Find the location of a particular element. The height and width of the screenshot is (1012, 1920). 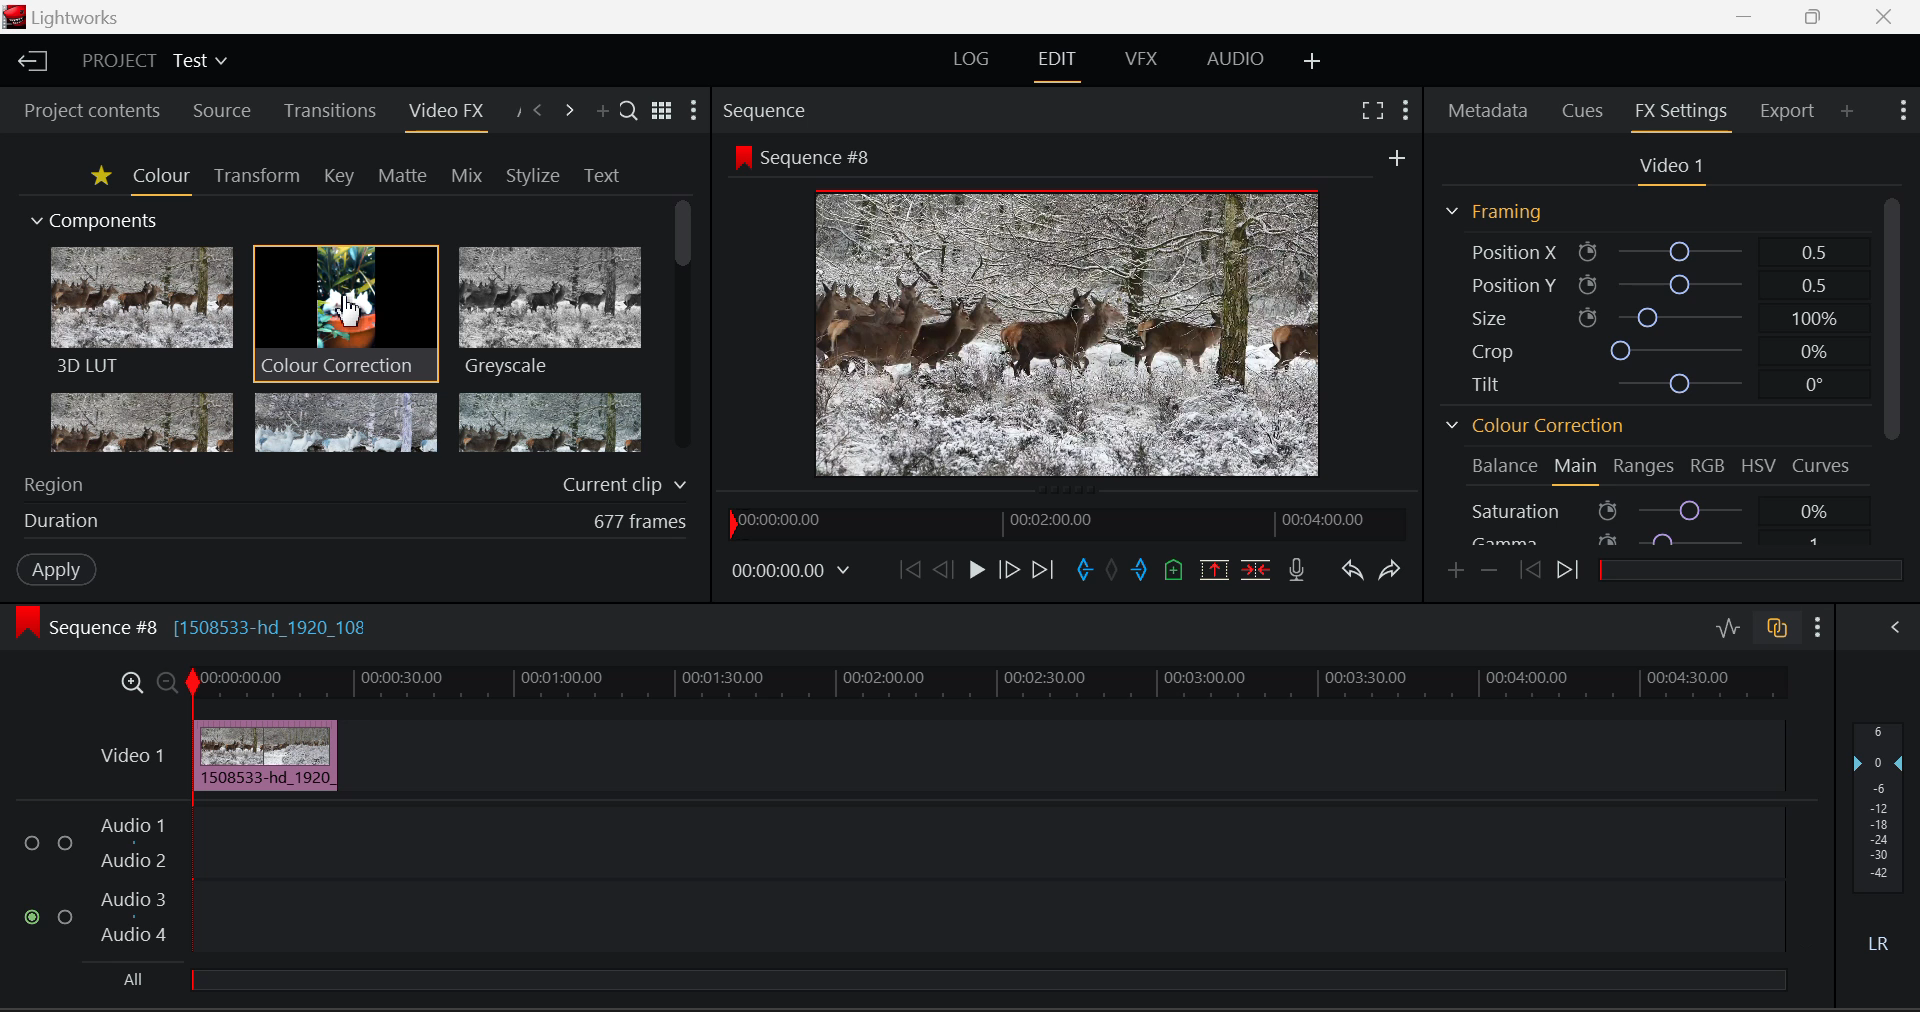

Mark Out is located at coordinates (1140, 570).